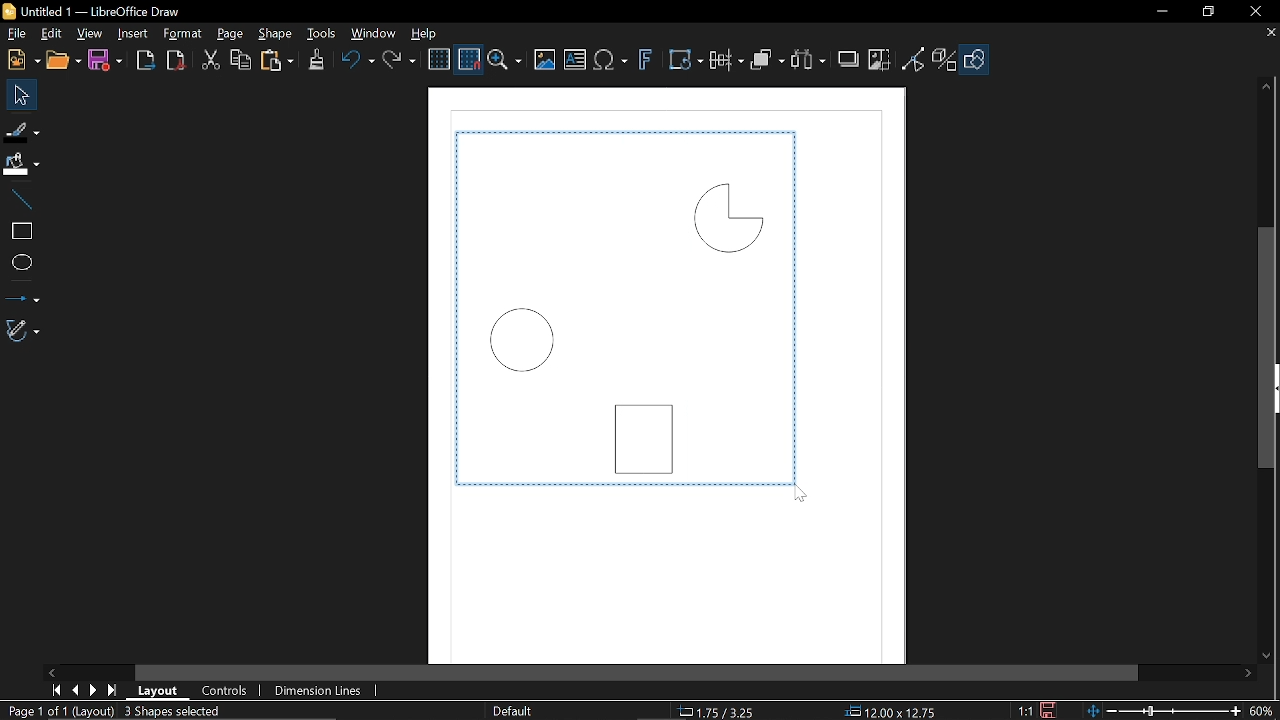 The width and height of the screenshot is (1280, 720). I want to click on Help, so click(429, 33).